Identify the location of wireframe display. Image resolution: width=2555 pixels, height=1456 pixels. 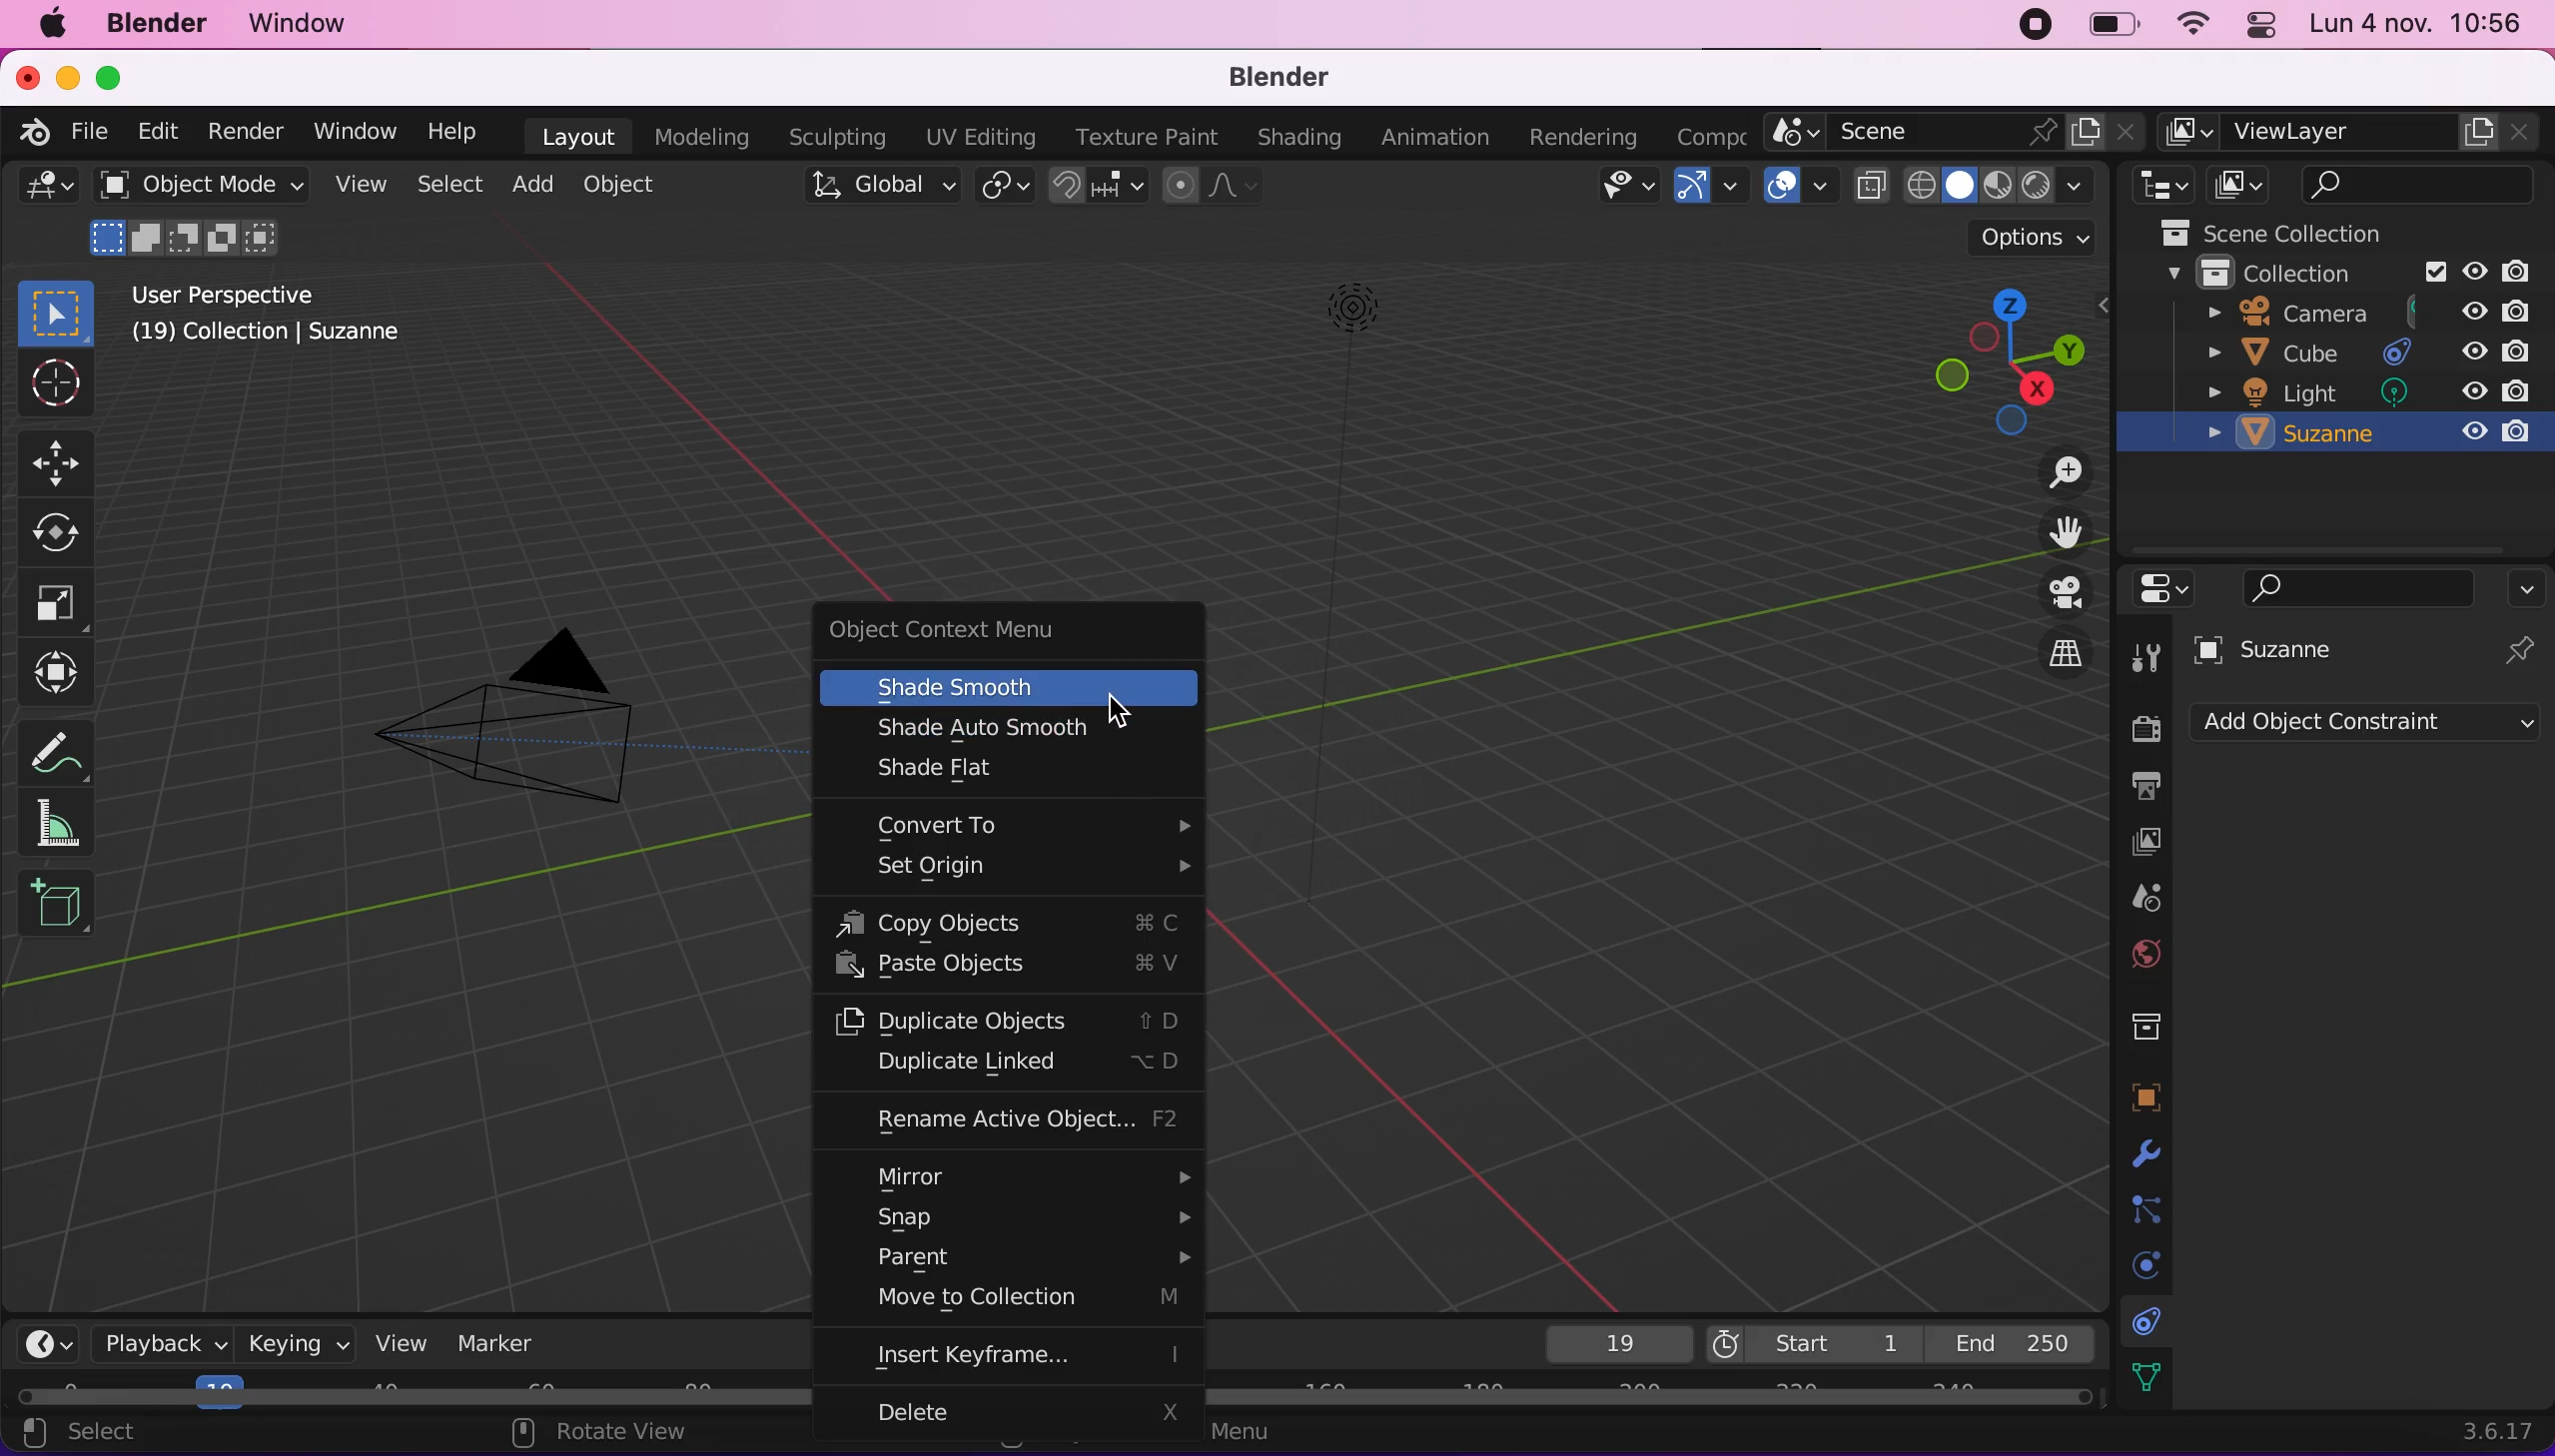
(1923, 187).